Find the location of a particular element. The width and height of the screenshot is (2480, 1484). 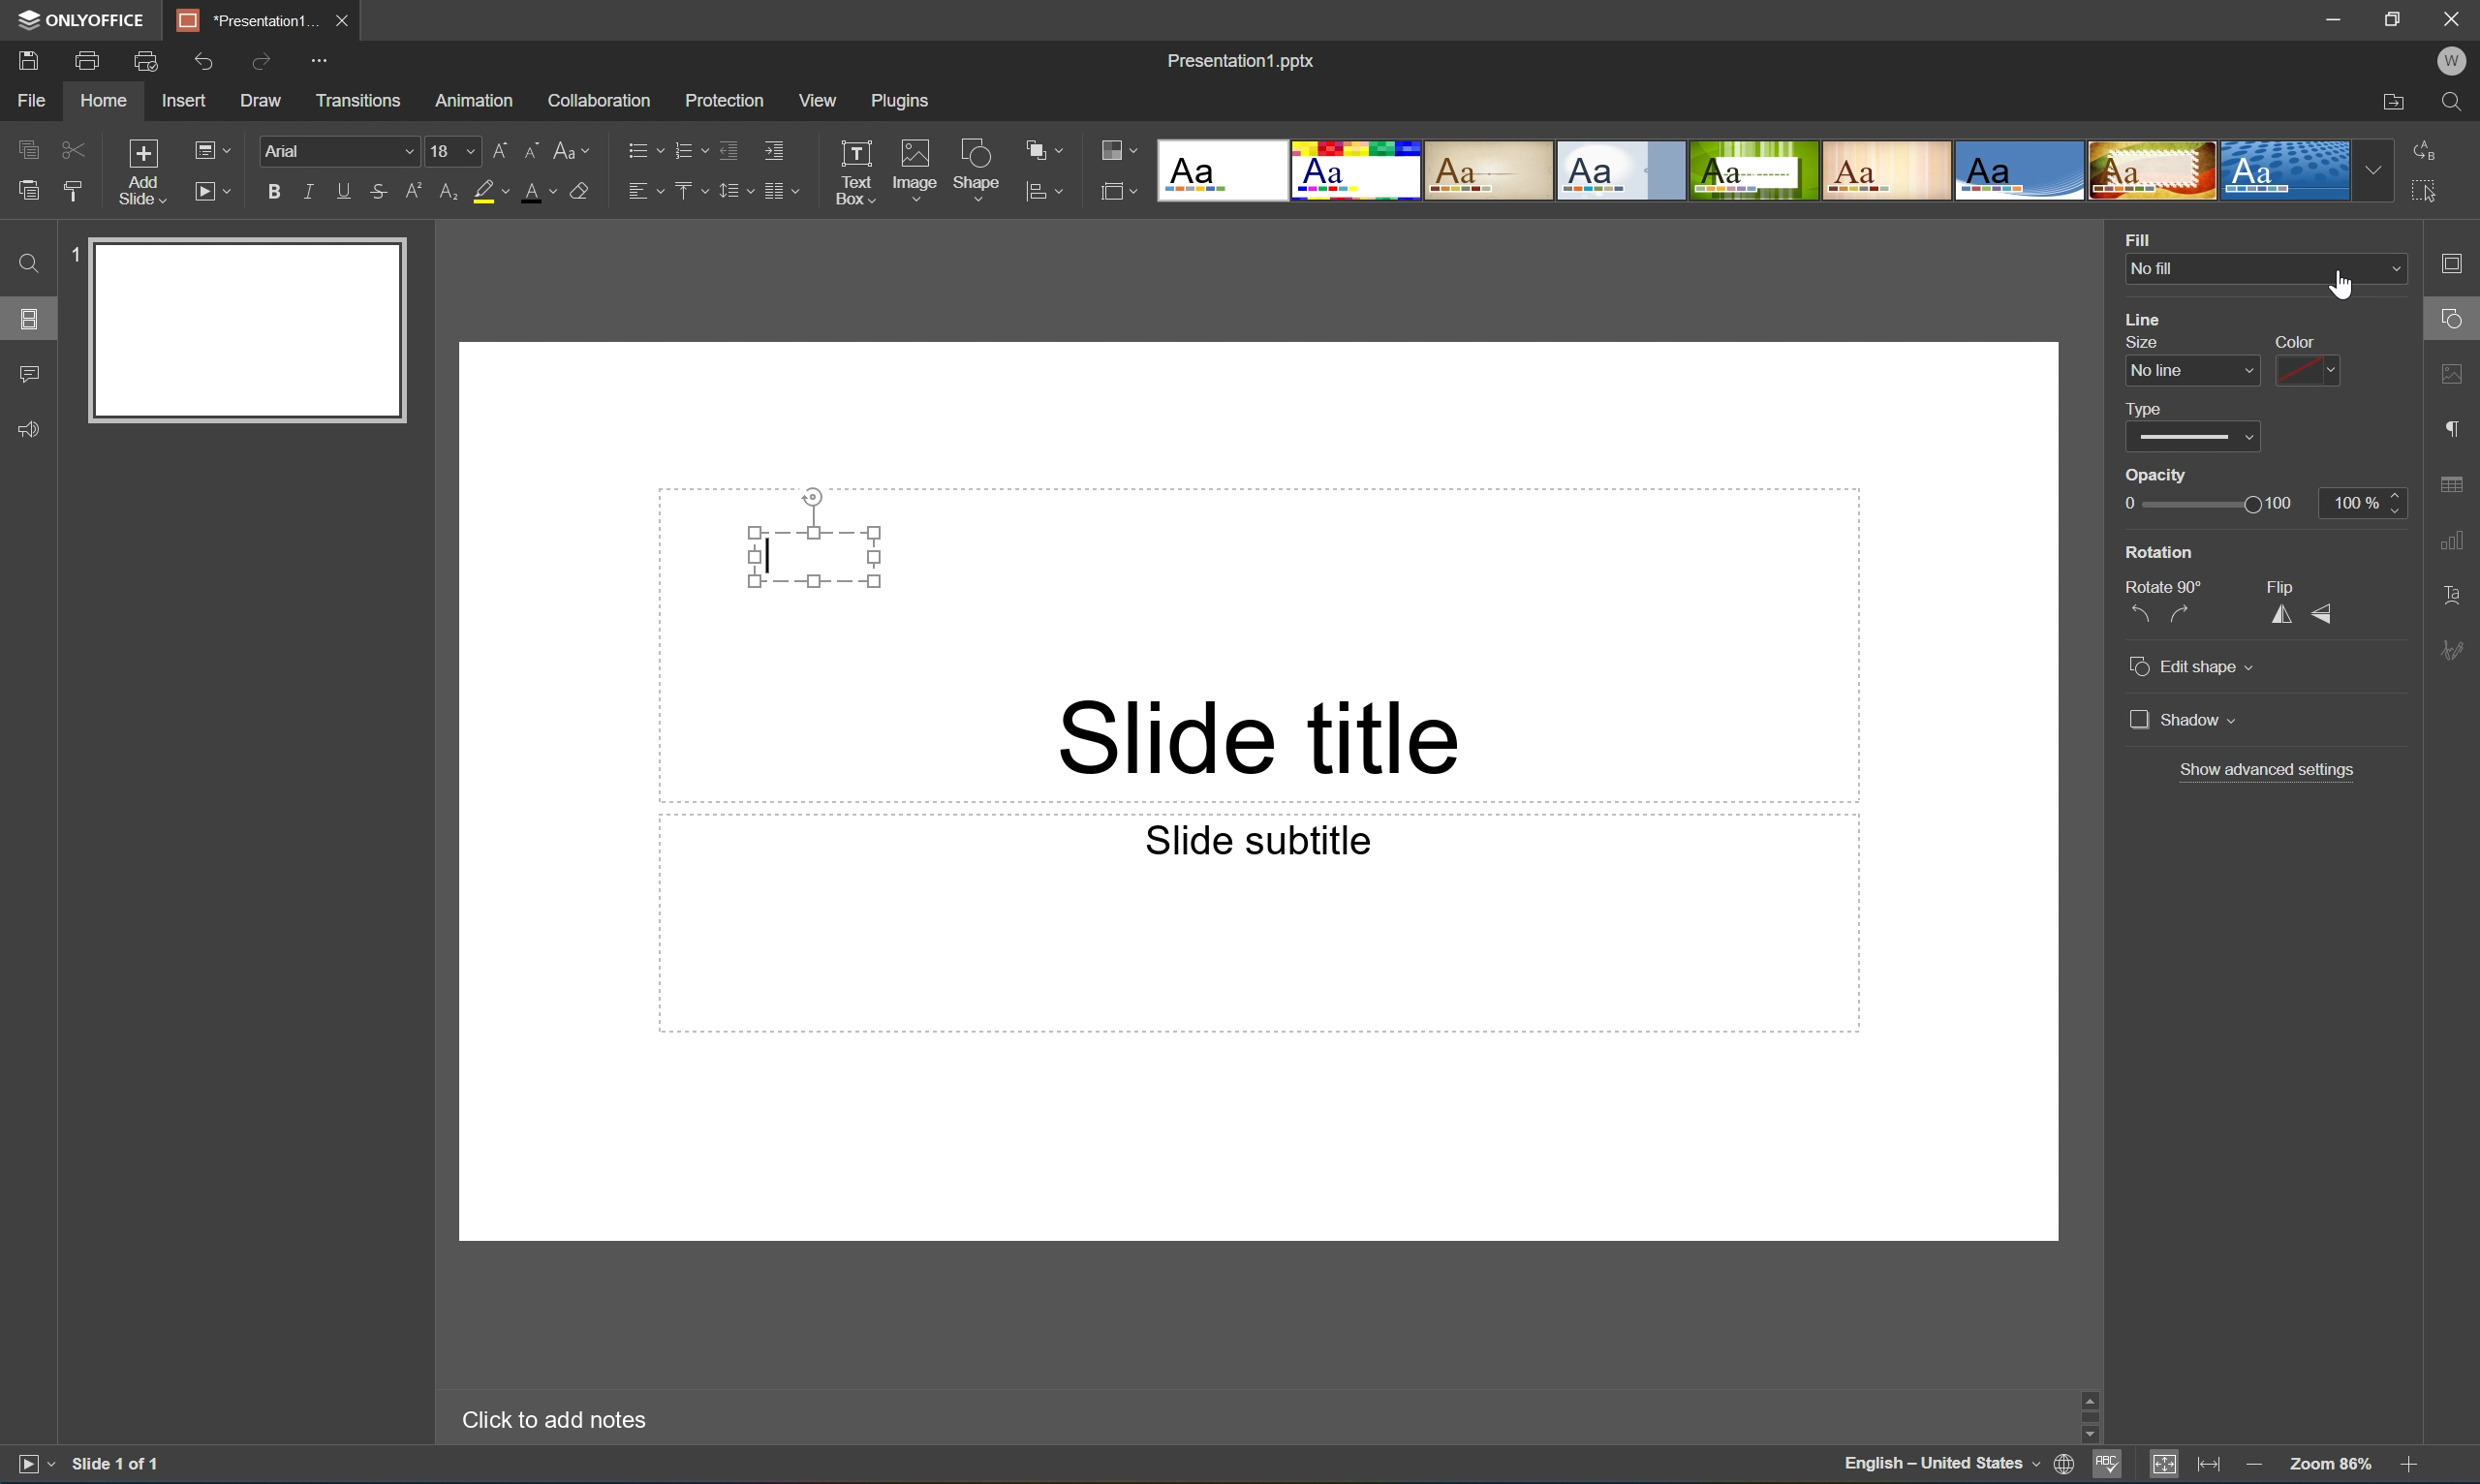

Decrement font size is located at coordinates (530, 147).